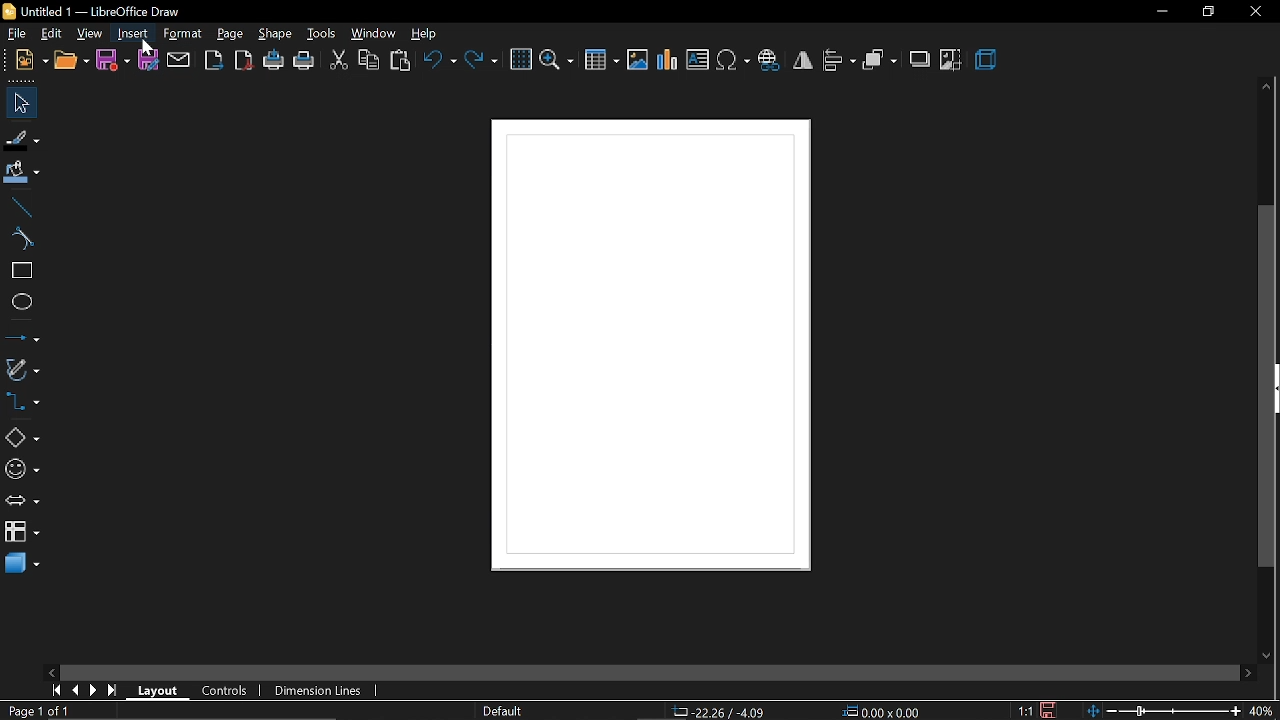  Describe the element at coordinates (427, 35) in the screenshot. I see `help` at that location.